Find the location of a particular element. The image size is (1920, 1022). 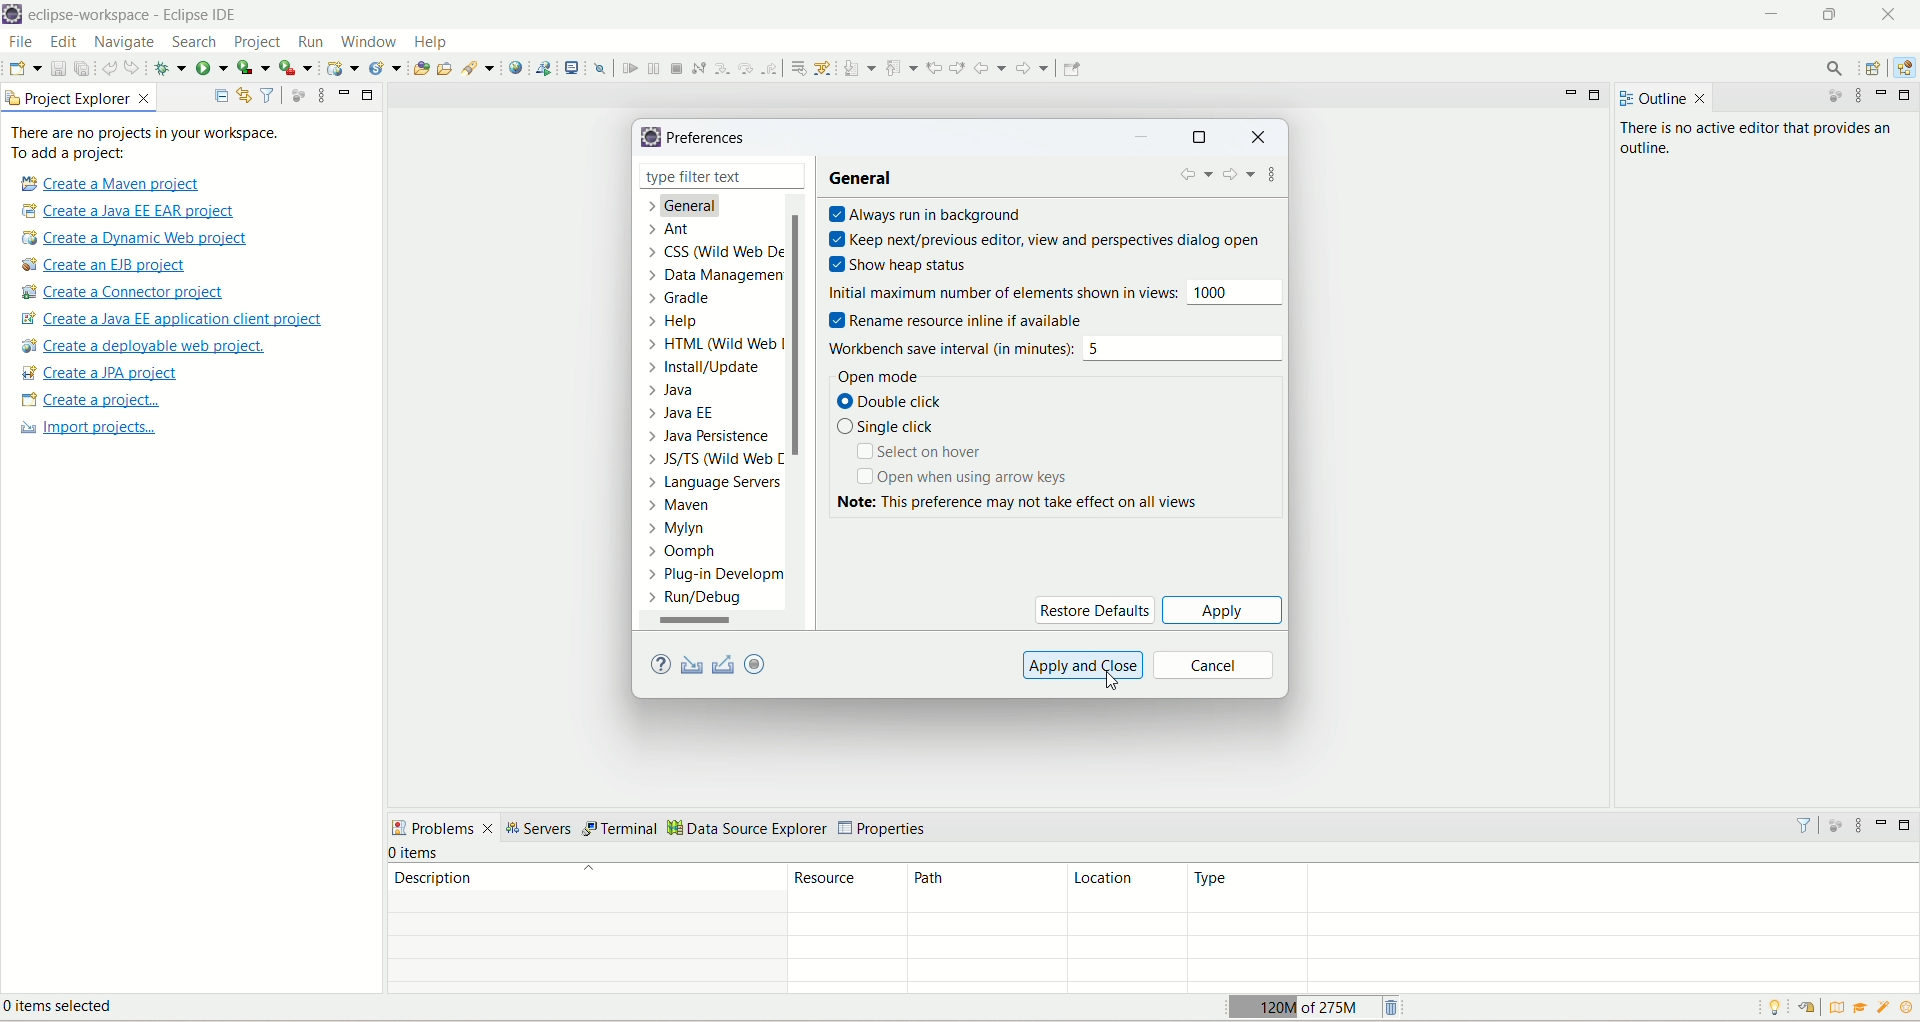

mylyn is located at coordinates (677, 530).